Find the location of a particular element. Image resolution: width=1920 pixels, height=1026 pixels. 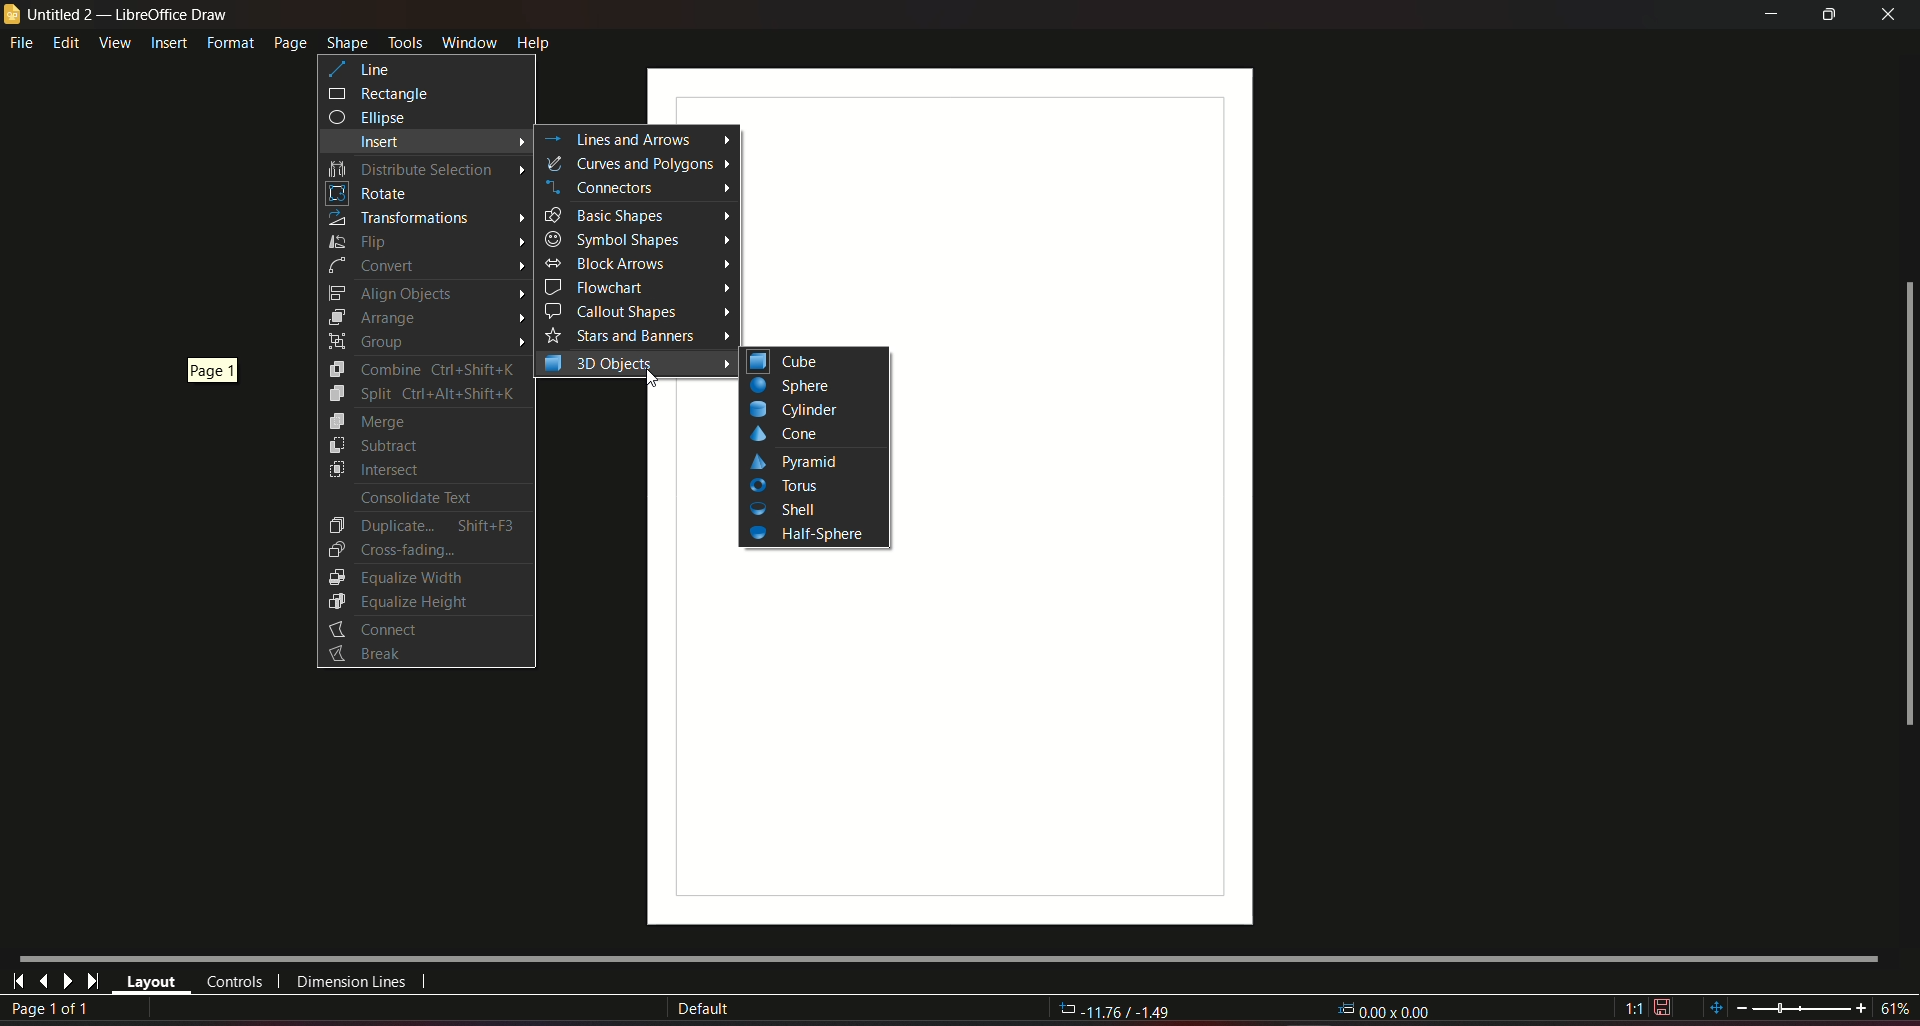

Flip is located at coordinates (360, 240).